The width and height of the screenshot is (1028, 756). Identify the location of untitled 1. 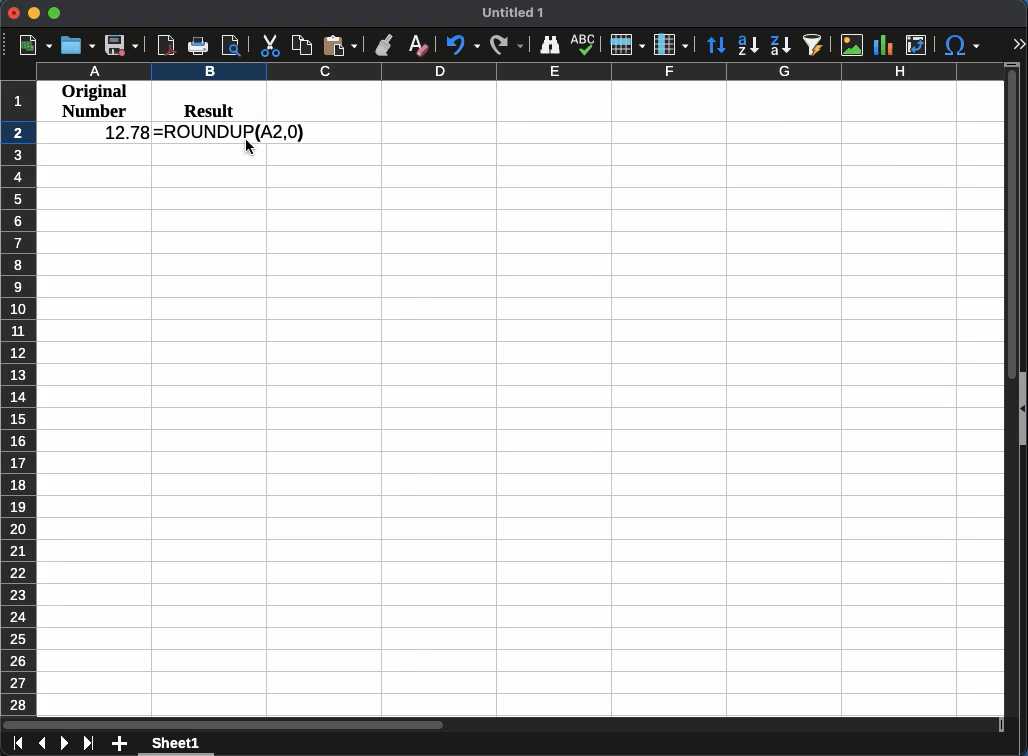
(515, 12).